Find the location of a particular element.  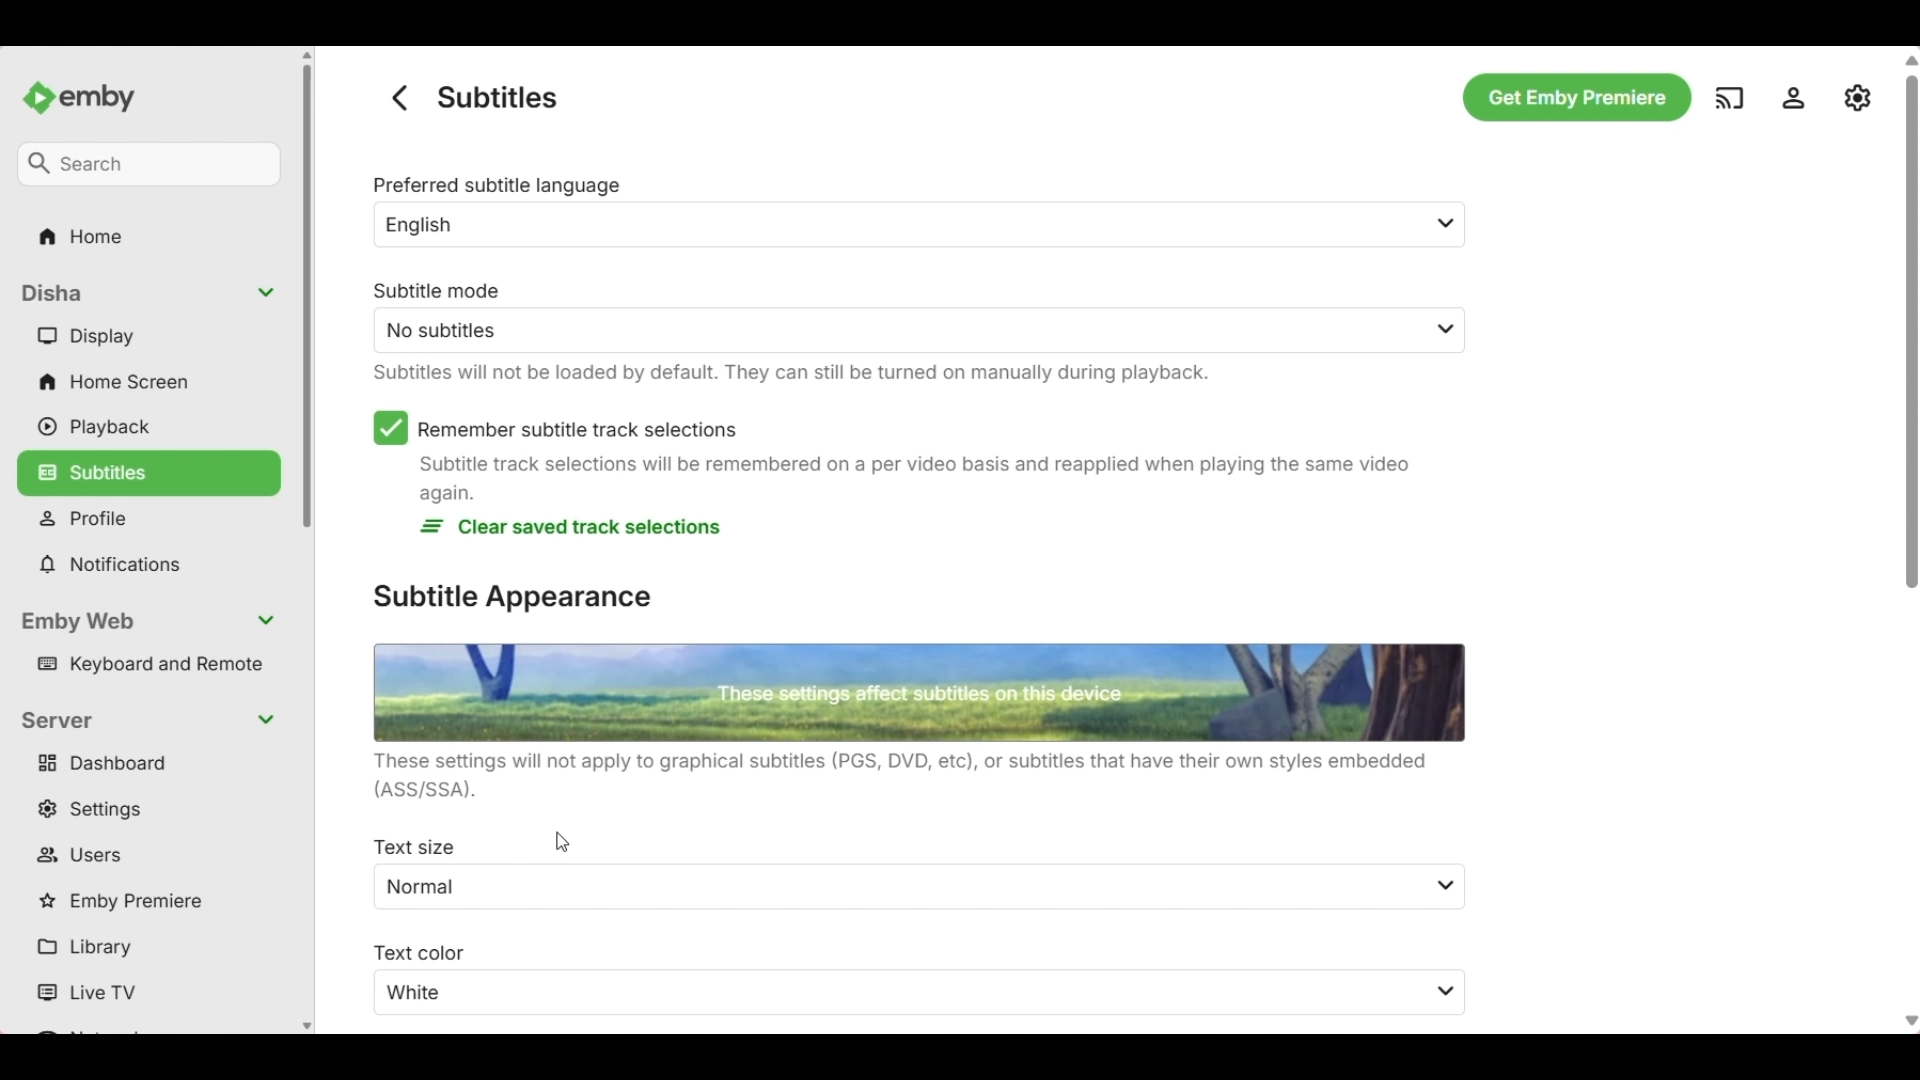

Description of above toggle is located at coordinates (913, 478).